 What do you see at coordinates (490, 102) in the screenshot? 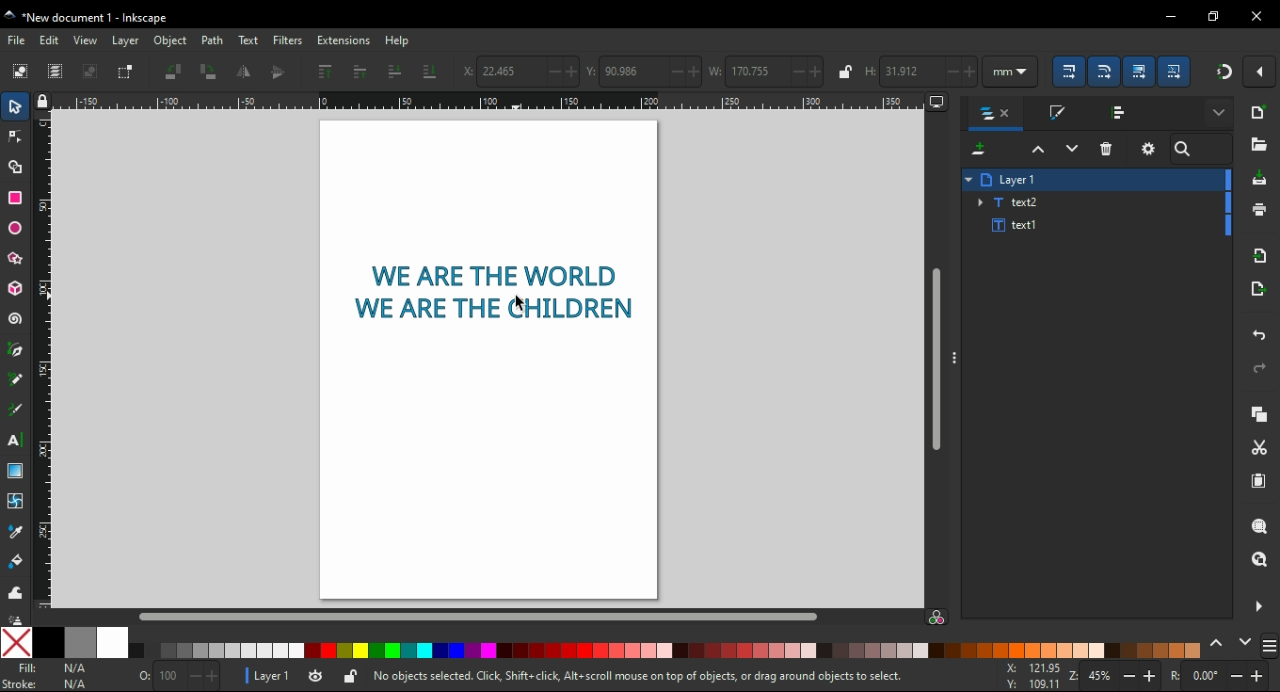
I see `Horizontal ruler` at bounding box center [490, 102].